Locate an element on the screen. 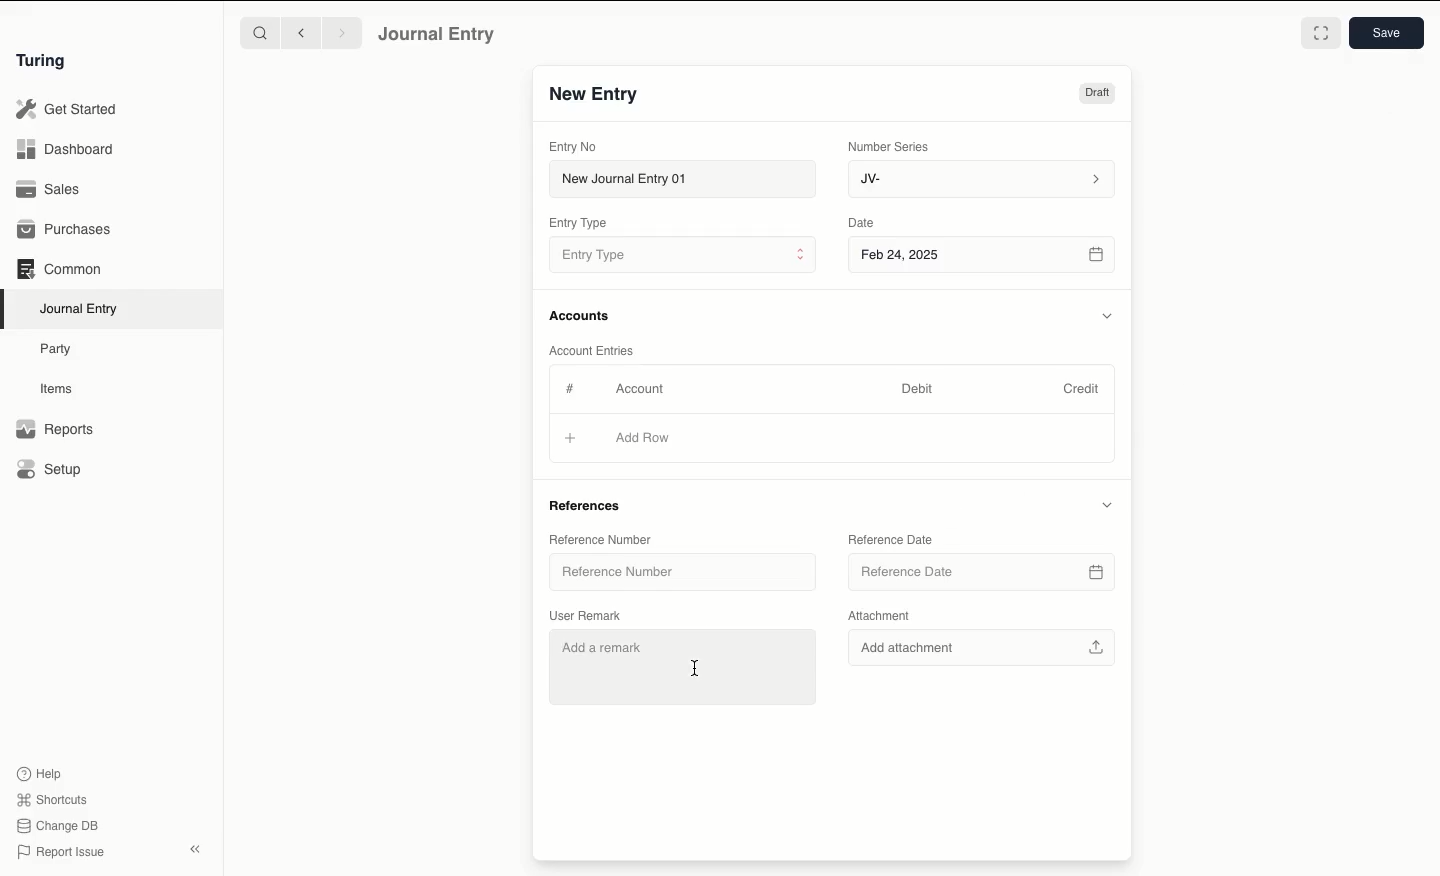 This screenshot has height=876, width=1440. Reference Number is located at coordinates (599, 539).